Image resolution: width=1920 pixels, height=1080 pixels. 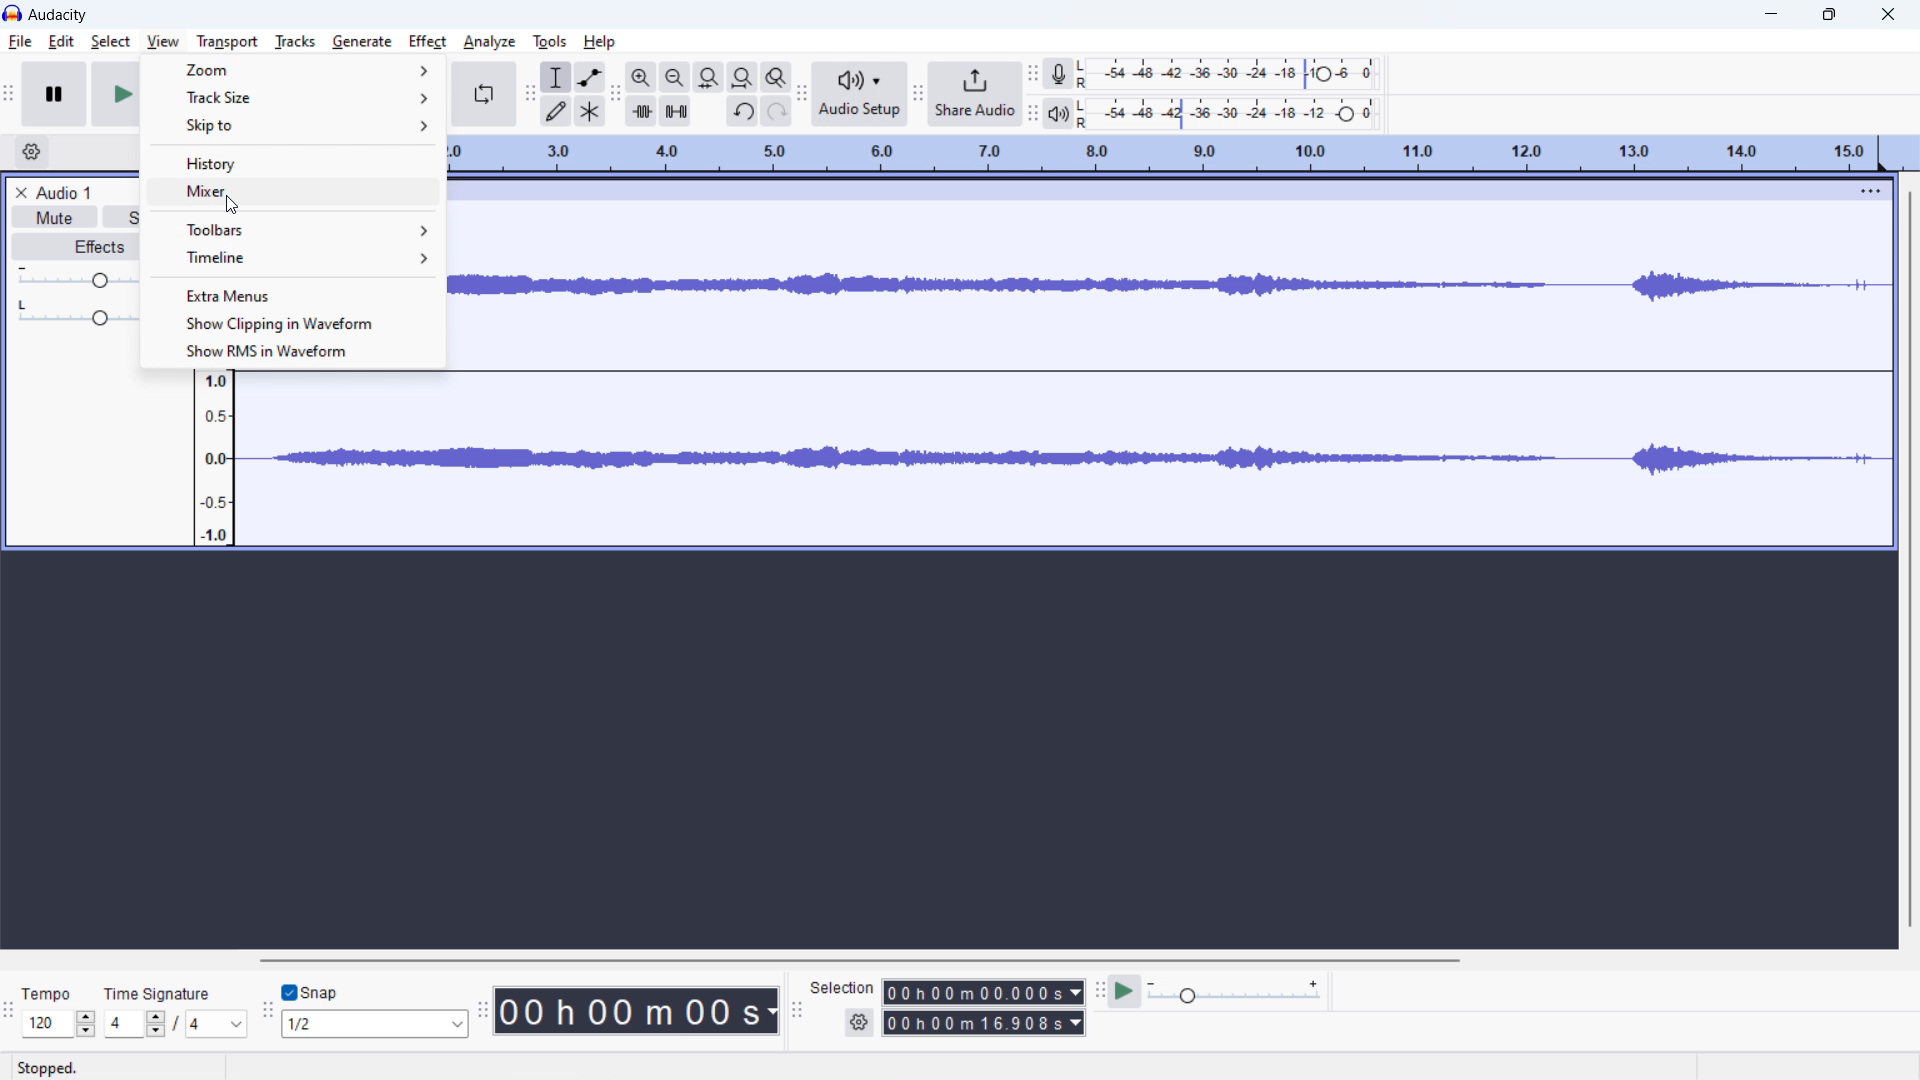 What do you see at coordinates (776, 77) in the screenshot?
I see `toggle zoom` at bounding box center [776, 77].